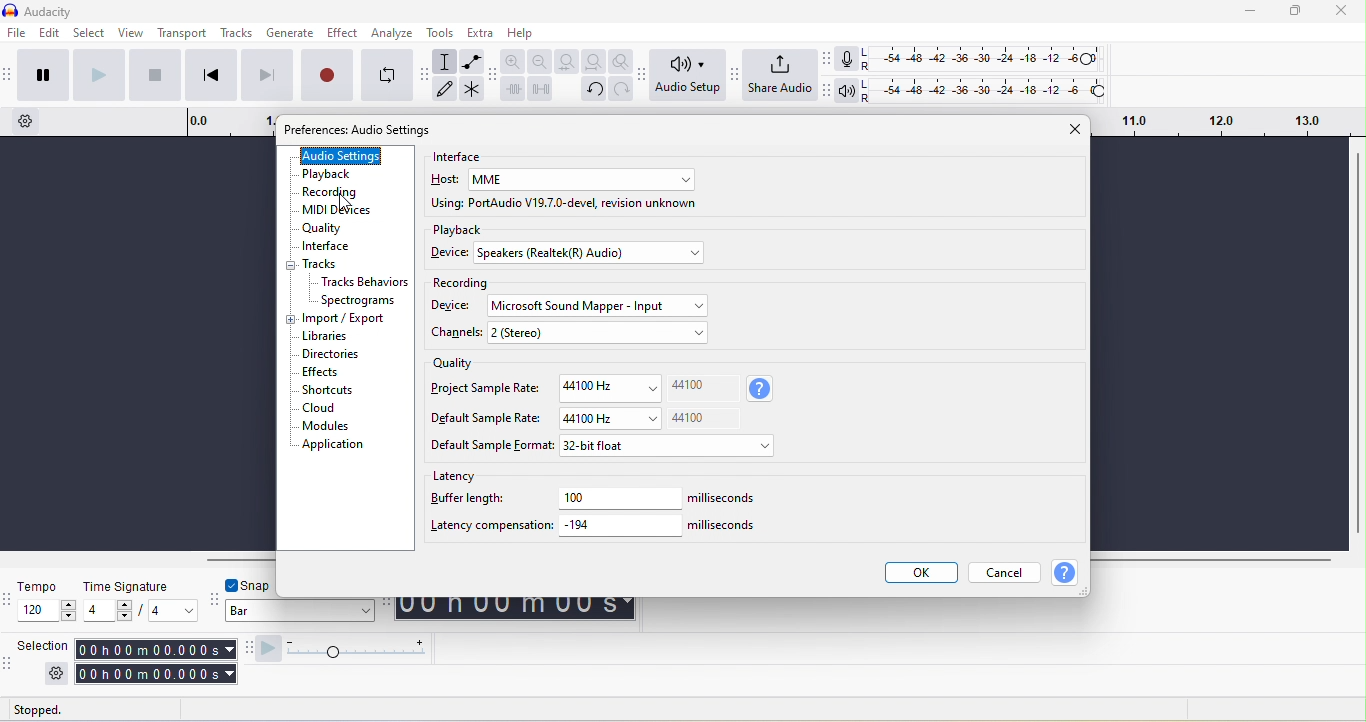  I want to click on host, so click(447, 179).